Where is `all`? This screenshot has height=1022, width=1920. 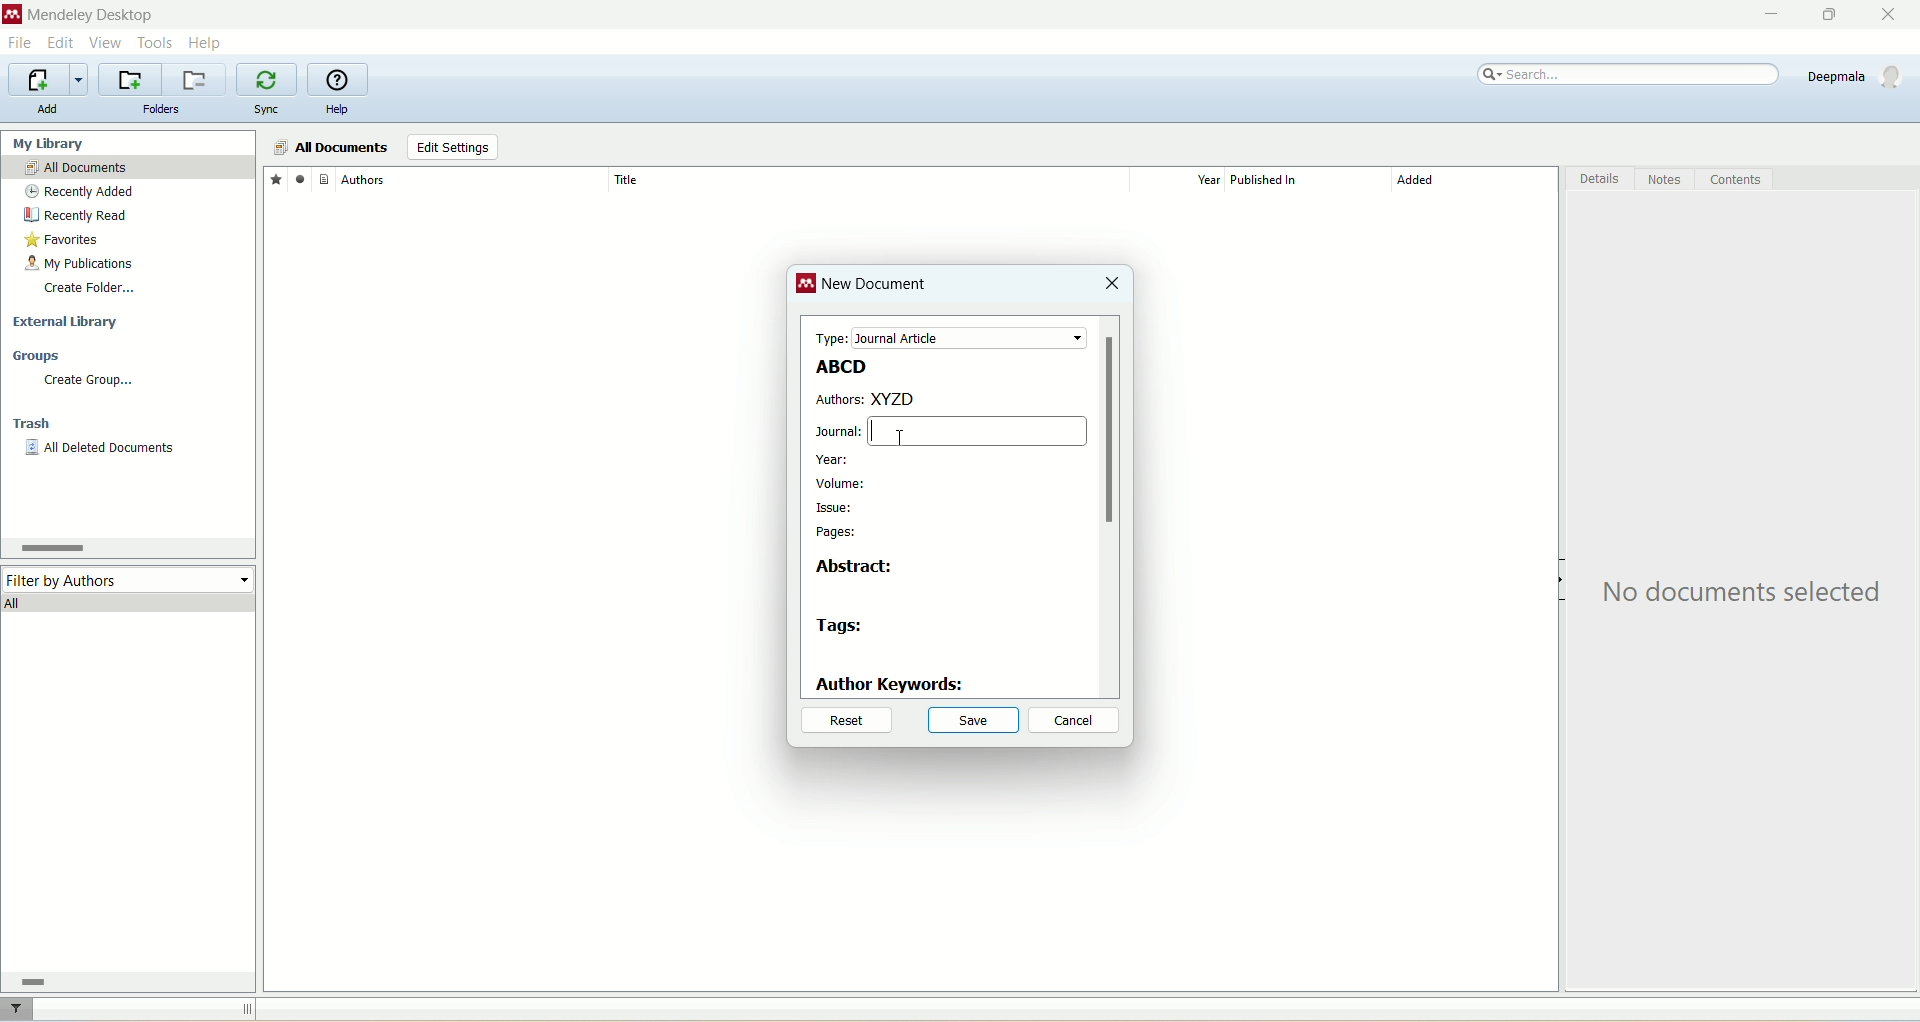
all is located at coordinates (130, 602).